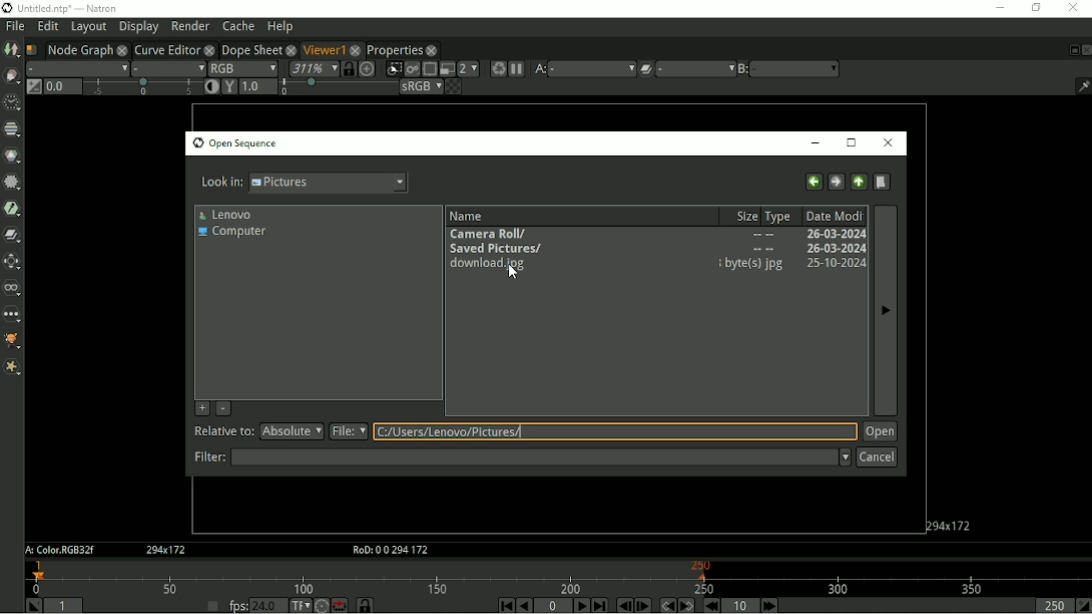 The width and height of the screenshot is (1092, 614). What do you see at coordinates (10, 102) in the screenshot?
I see `Time` at bounding box center [10, 102].